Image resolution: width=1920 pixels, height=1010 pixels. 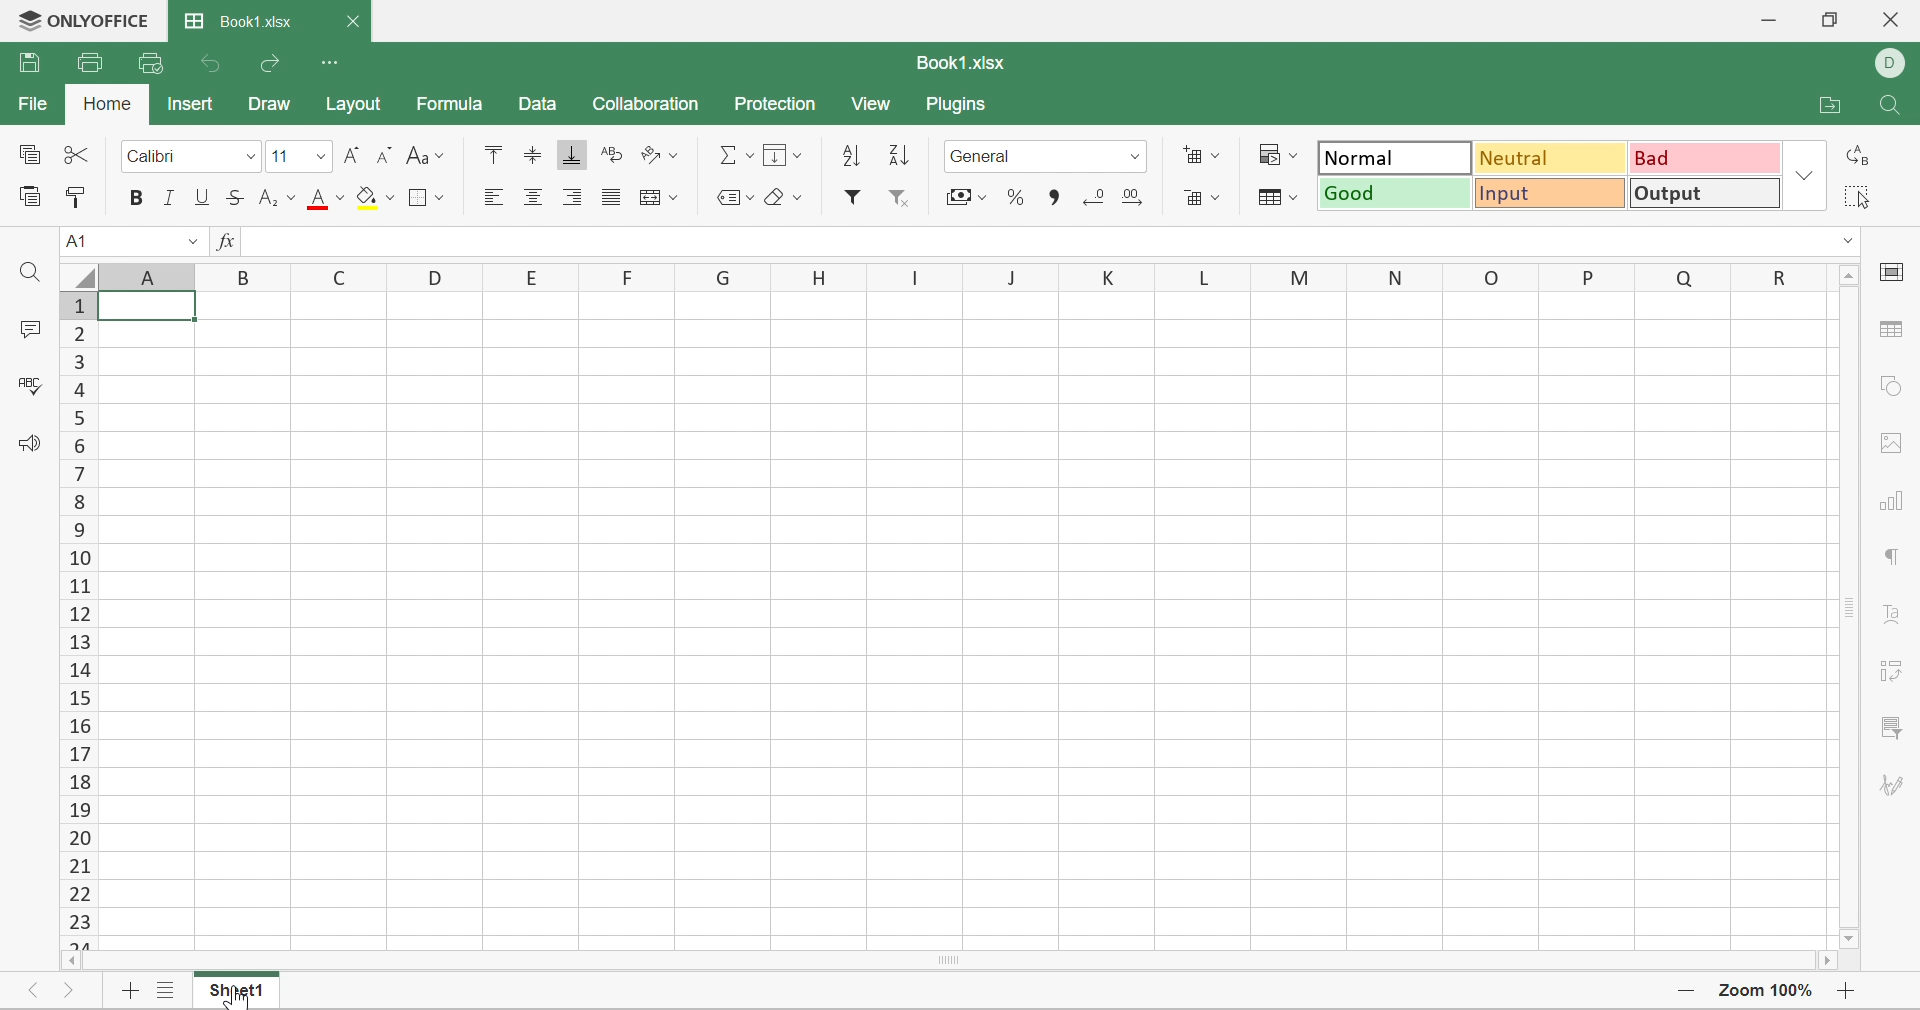 What do you see at coordinates (74, 729) in the screenshot?
I see `16` at bounding box center [74, 729].